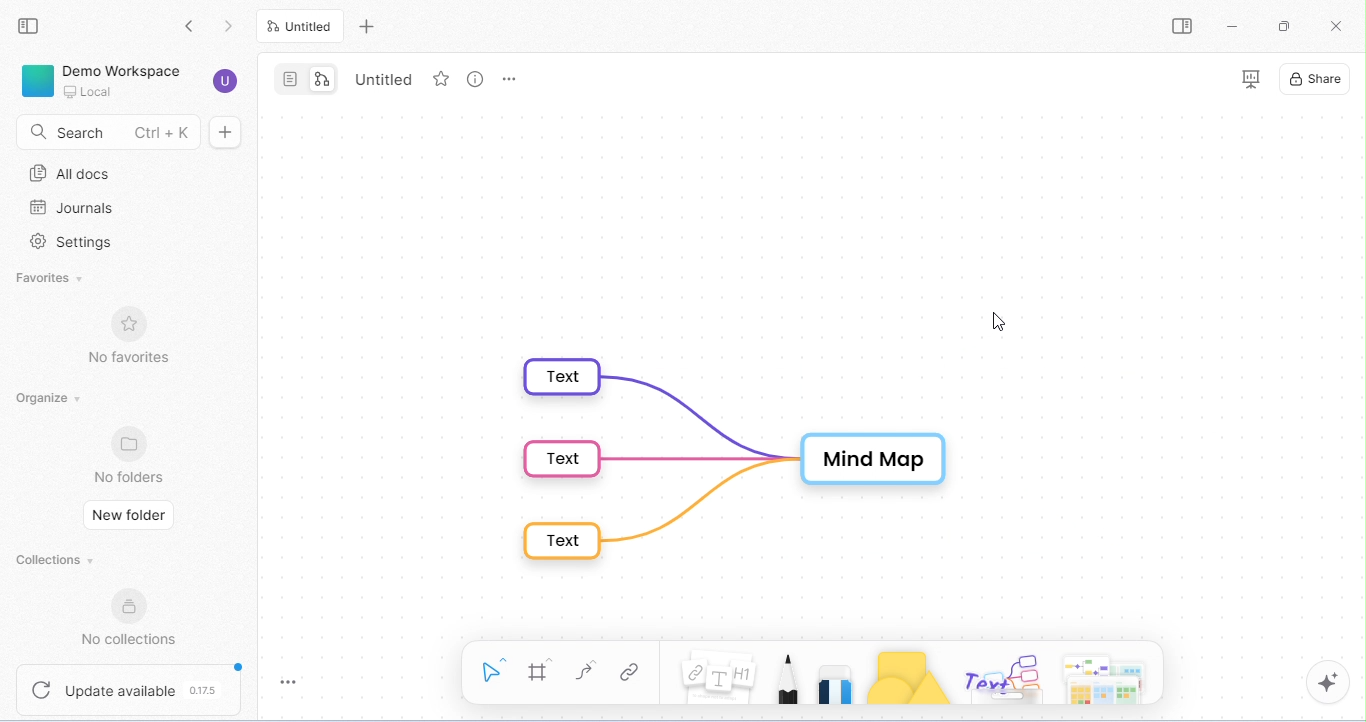 The image size is (1366, 722). Describe the element at coordinates (128, 81) in the screenshot. I see `demo workspace` at that location.